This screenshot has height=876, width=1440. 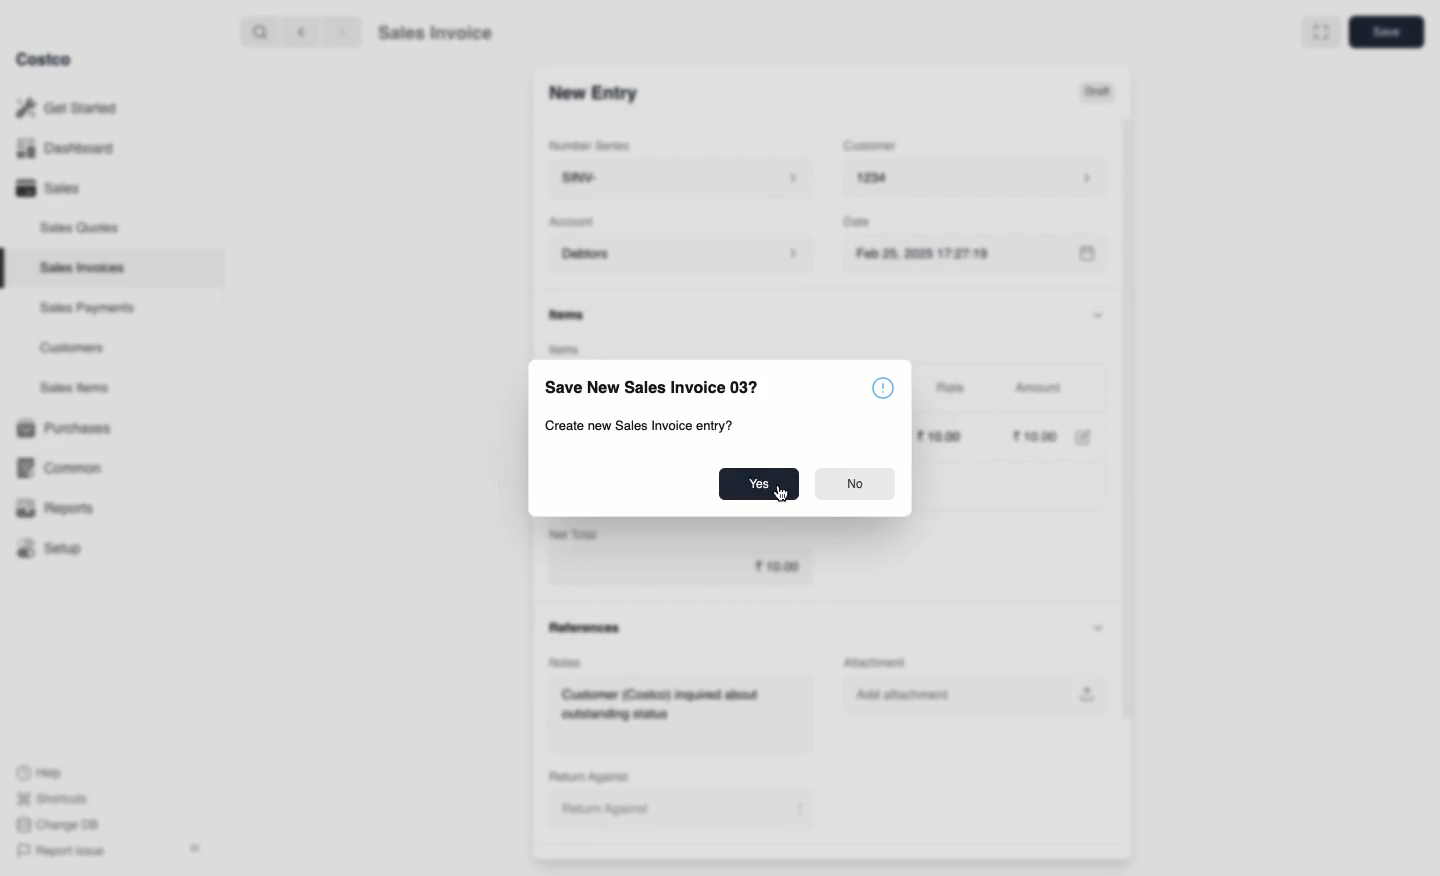 What do you see at coordinates (71, 389) in the screenshot?
I see `Sales Items.` at bounding box center [71, 389].